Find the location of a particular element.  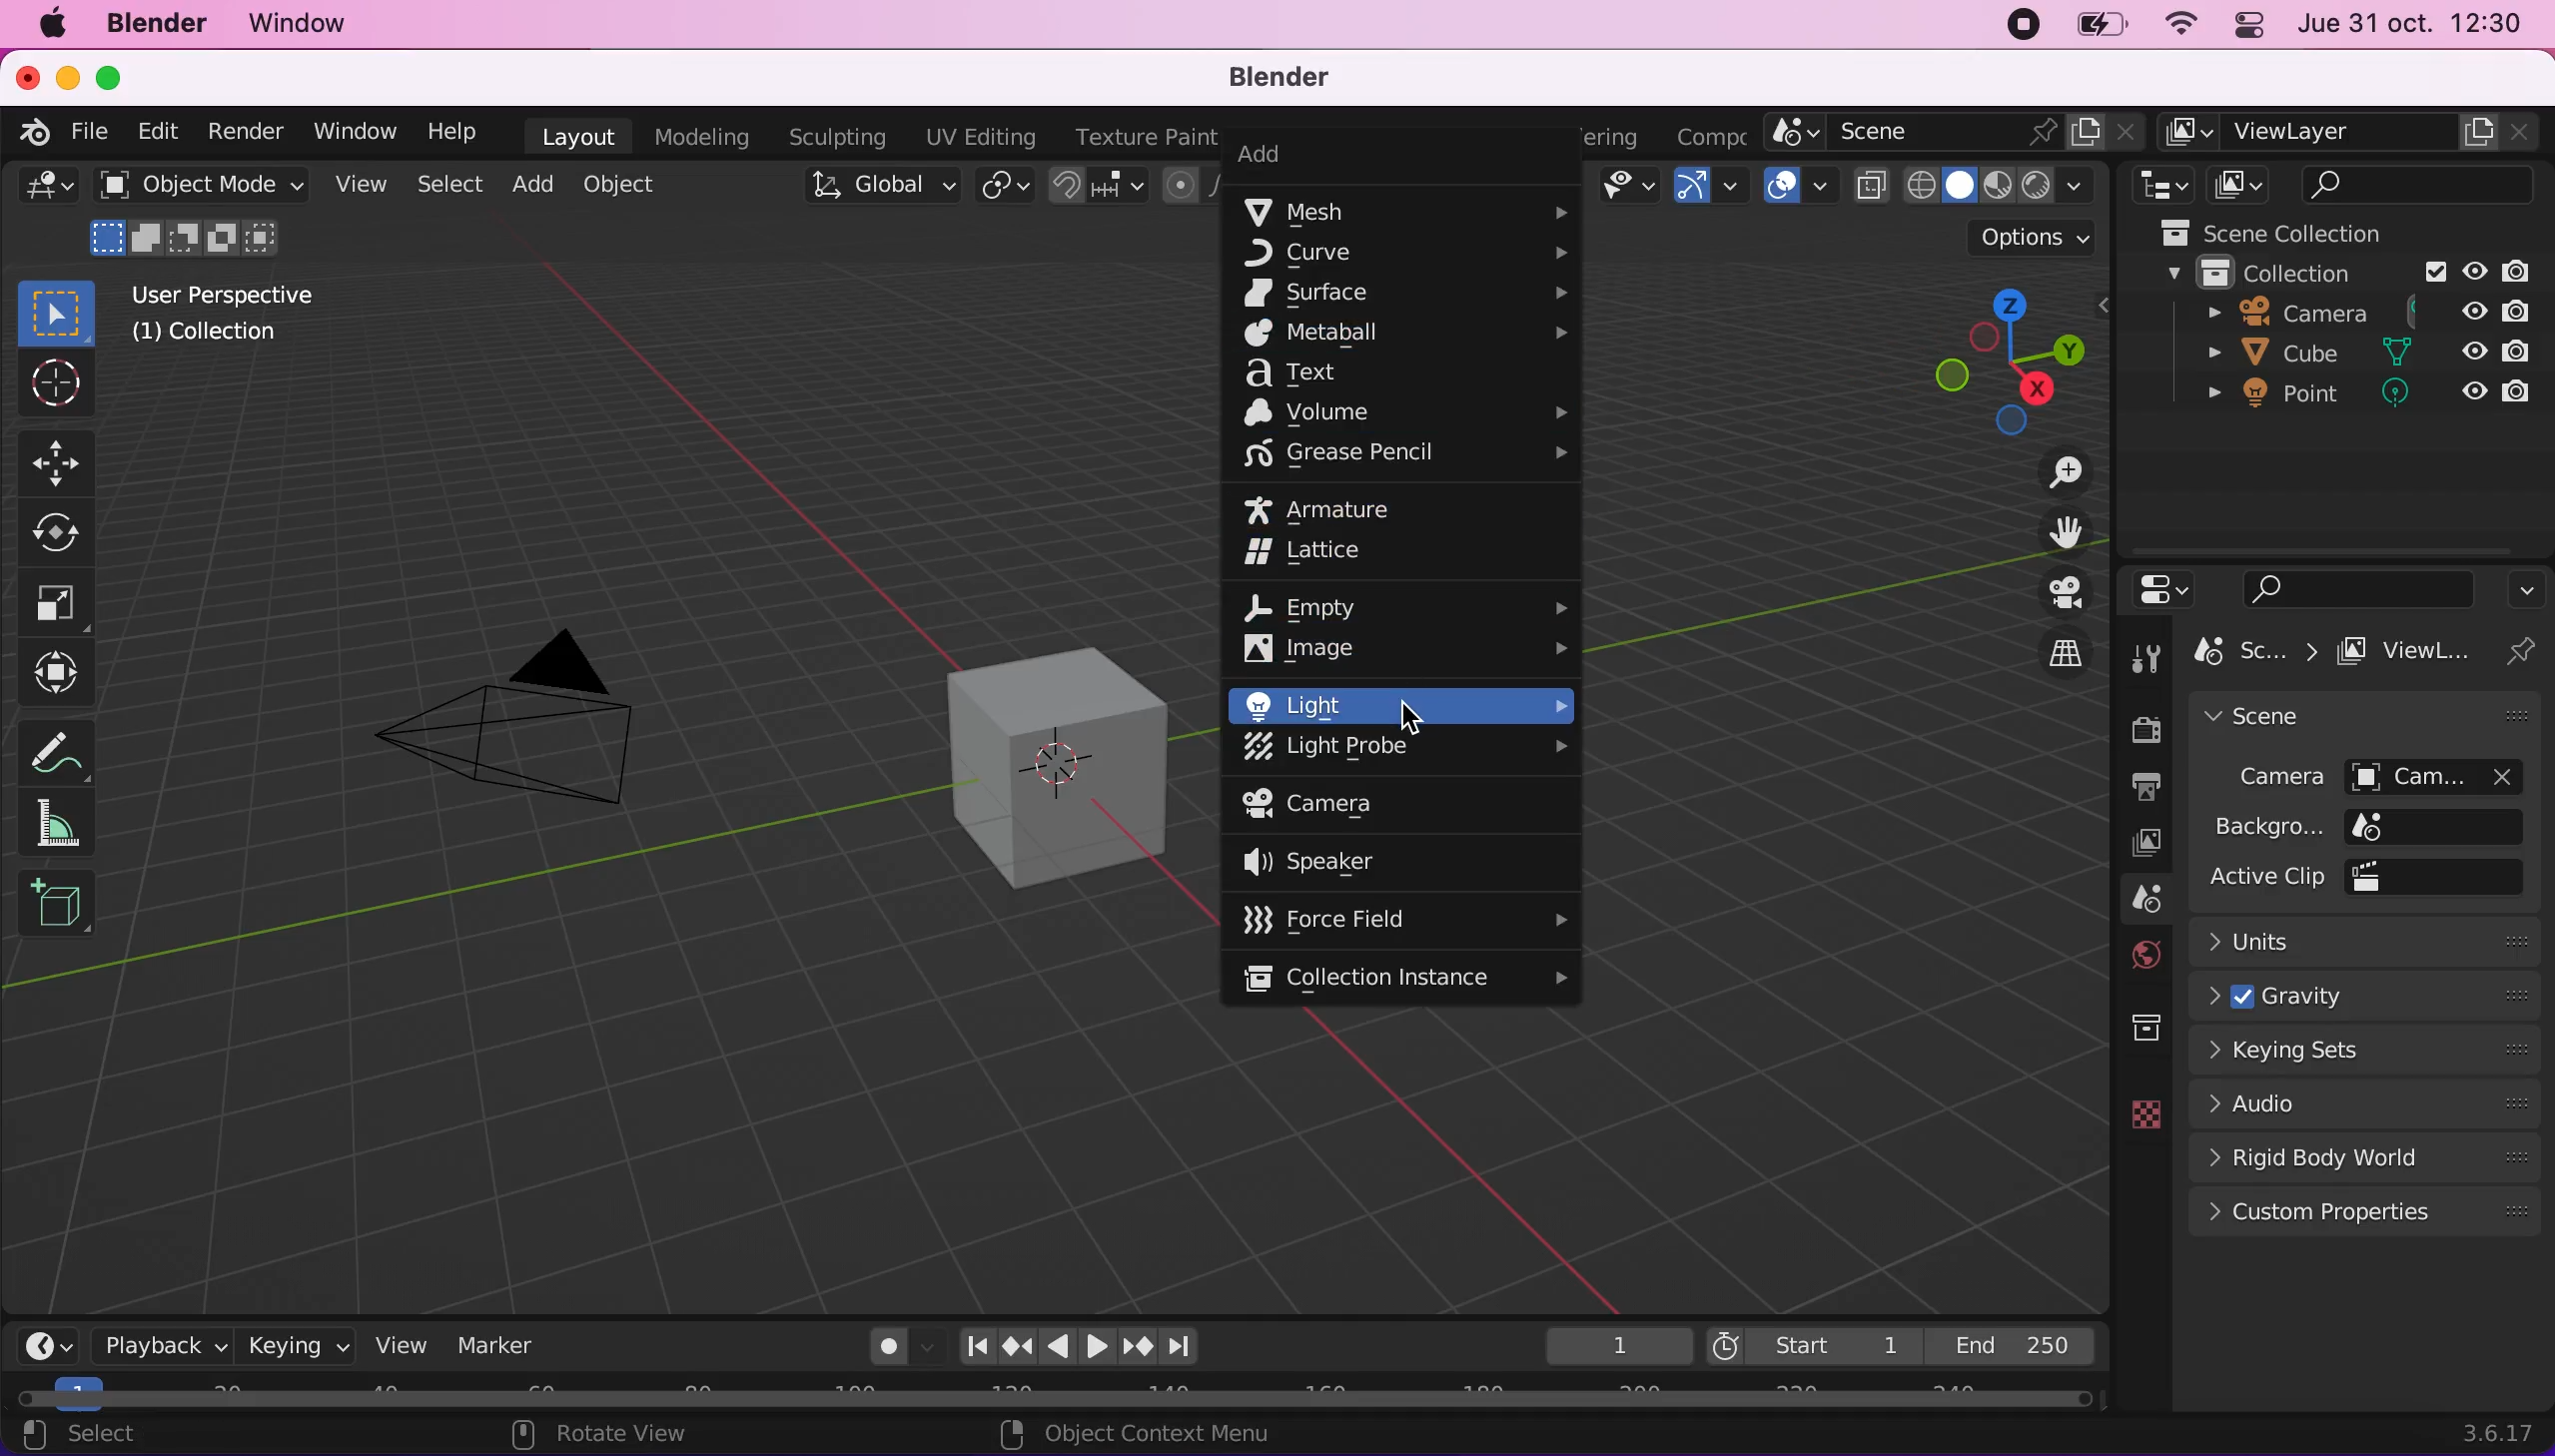

camera is located at coordinates (2258, 313).